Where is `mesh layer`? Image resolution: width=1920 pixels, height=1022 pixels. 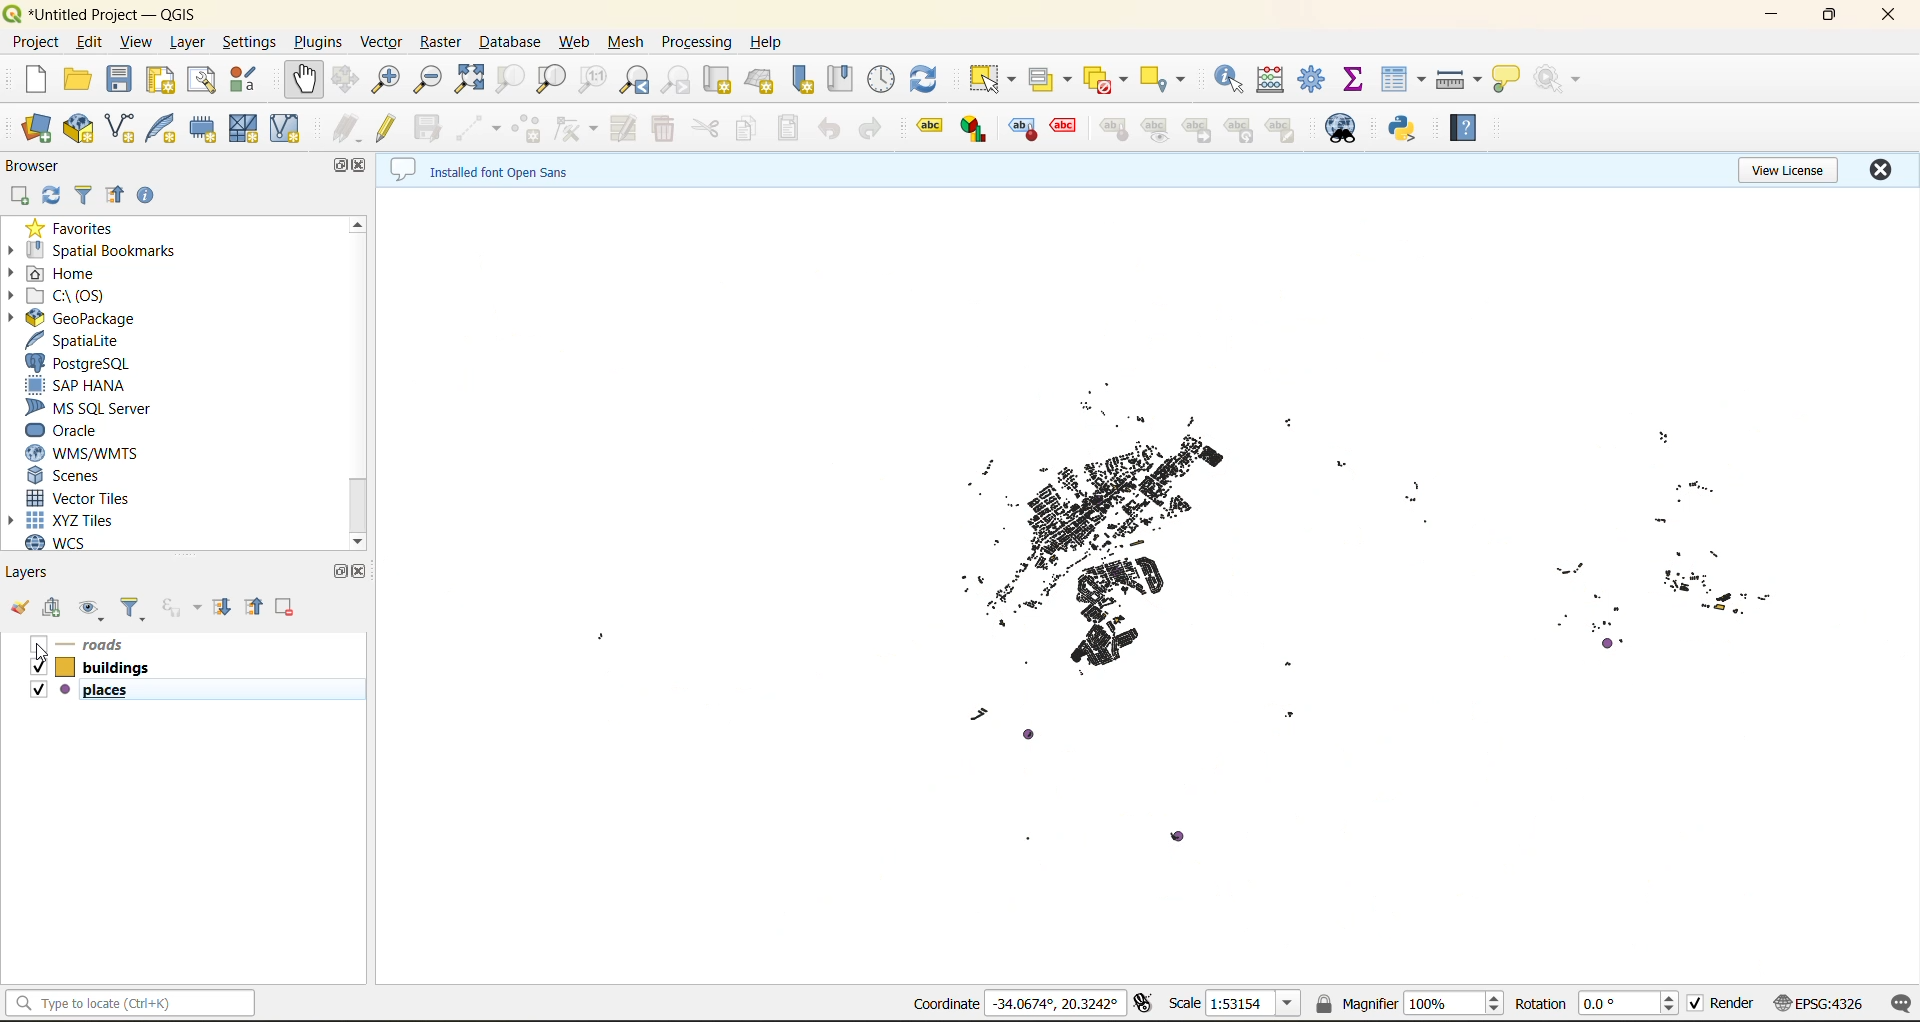
mesh layer is located at coordinates (245, 130).